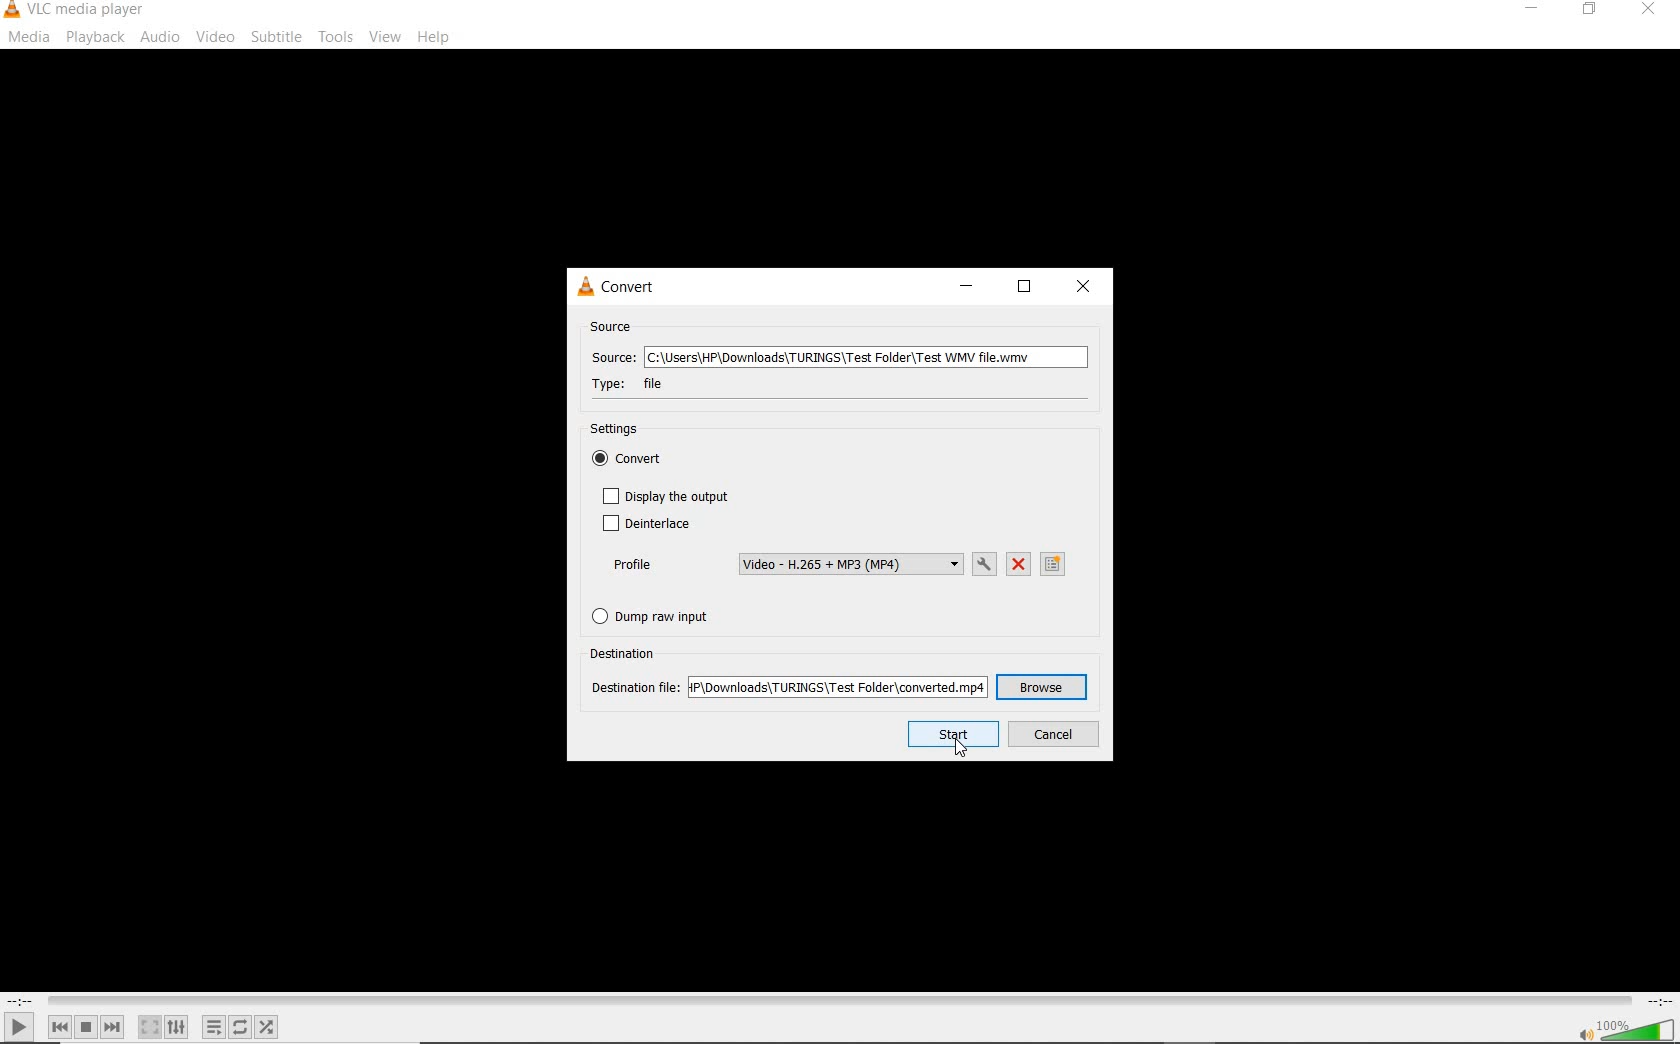  What do you see at coordinates (1584, 1033) in the screenshot?
I see `mute/unmute` at bounding box center [1584, 1033].